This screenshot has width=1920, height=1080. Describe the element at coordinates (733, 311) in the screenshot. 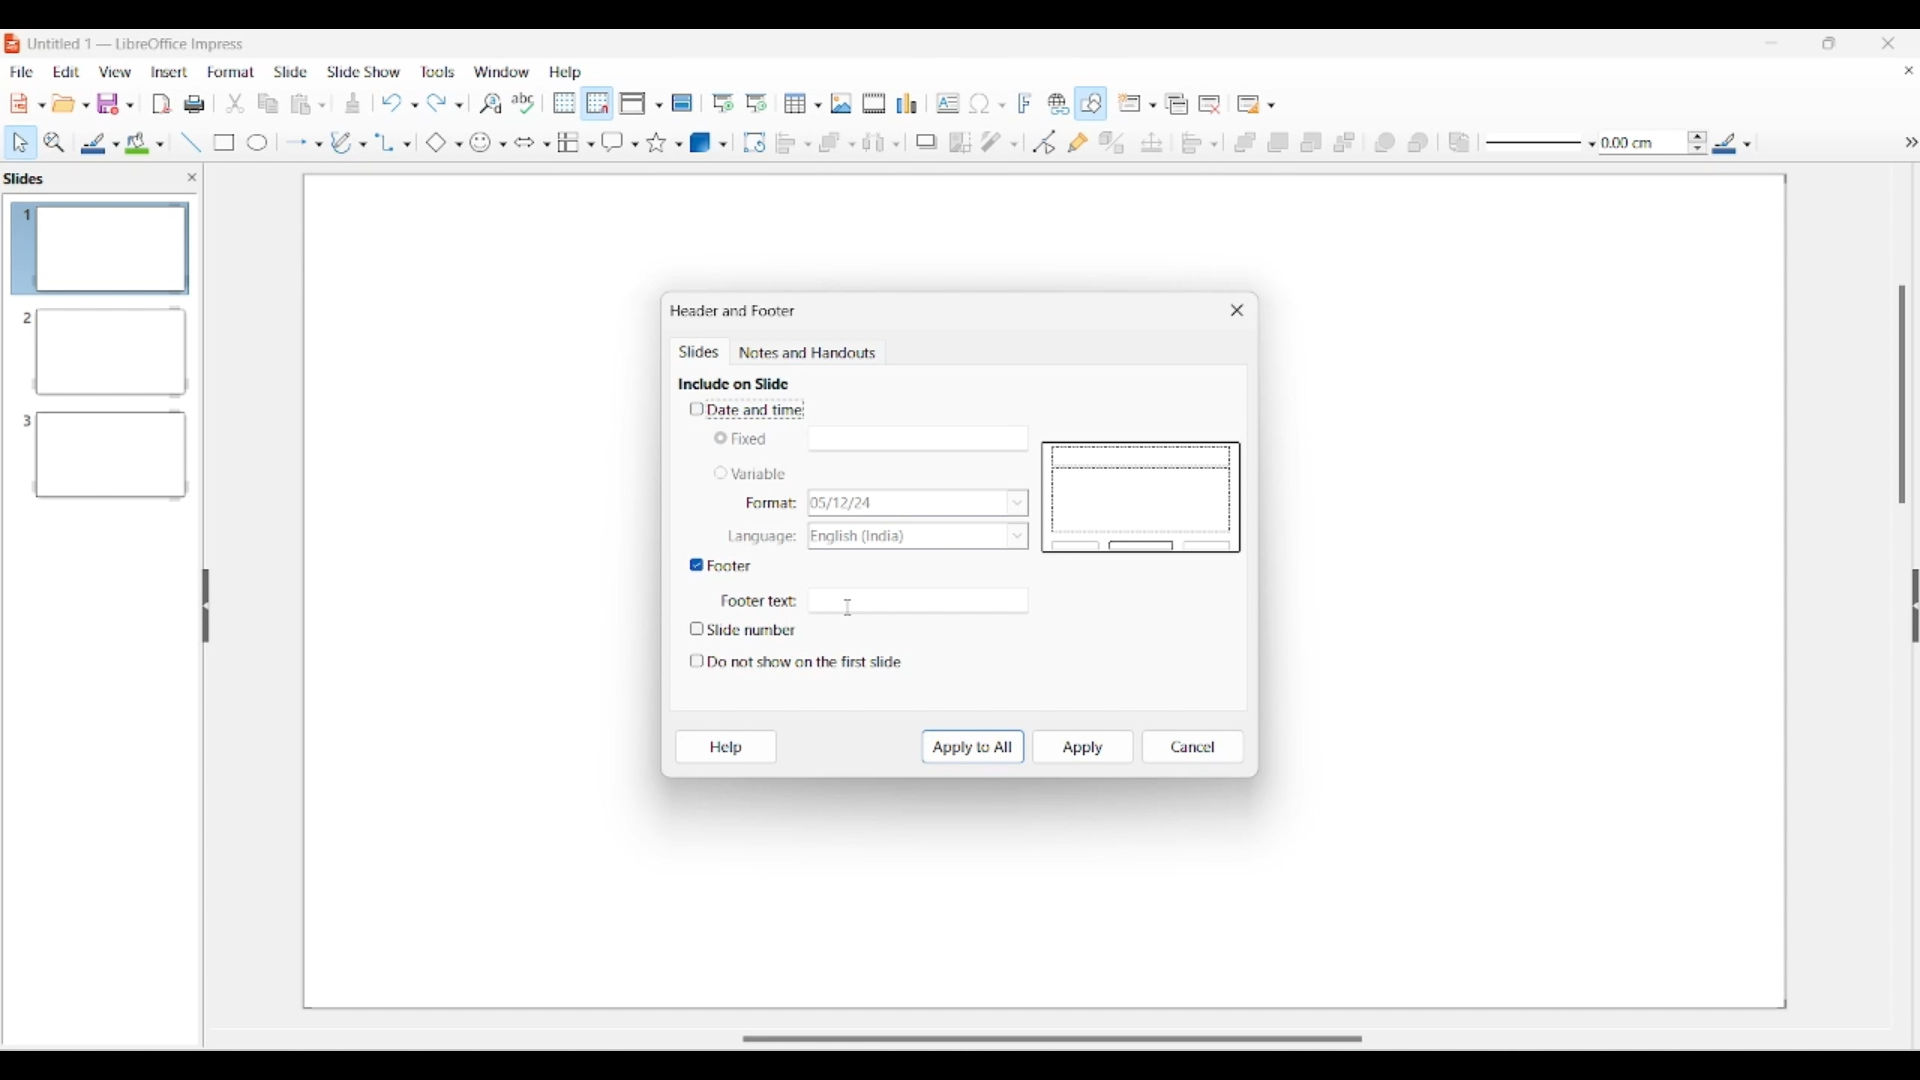

I see `Window title` at that location.